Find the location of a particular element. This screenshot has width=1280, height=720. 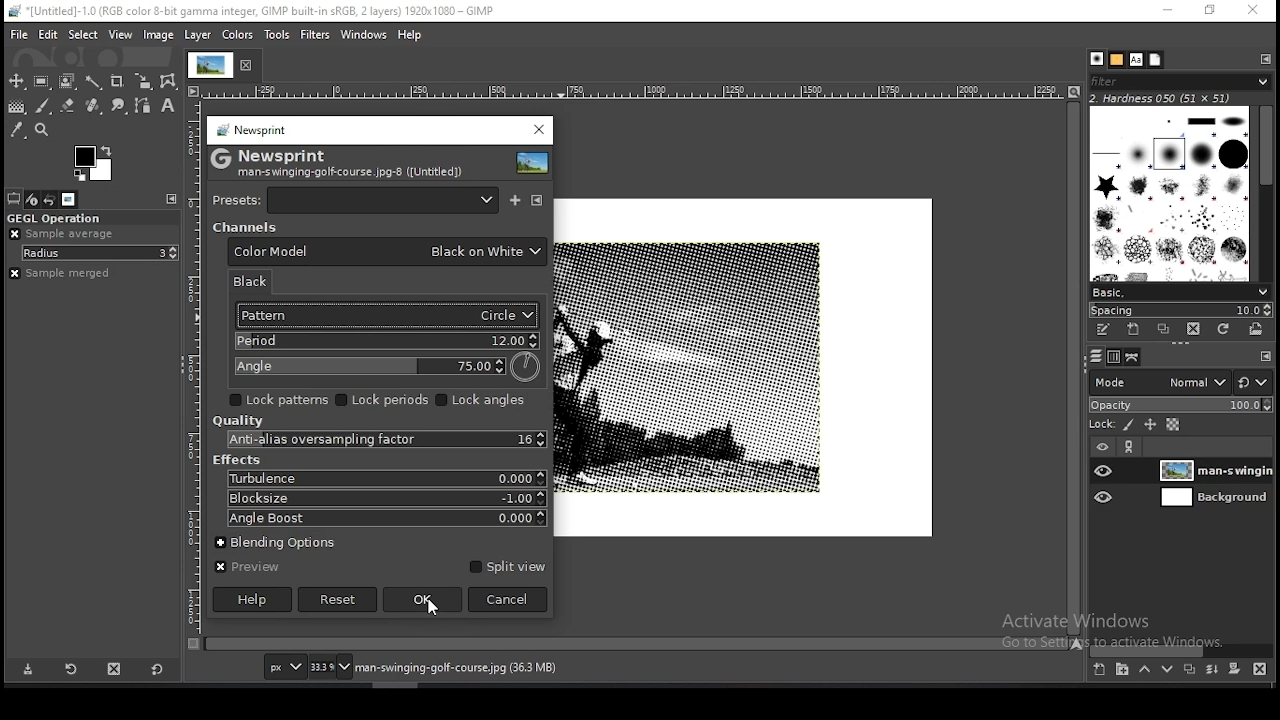

save tool preset is located at coordinates (29, 670).